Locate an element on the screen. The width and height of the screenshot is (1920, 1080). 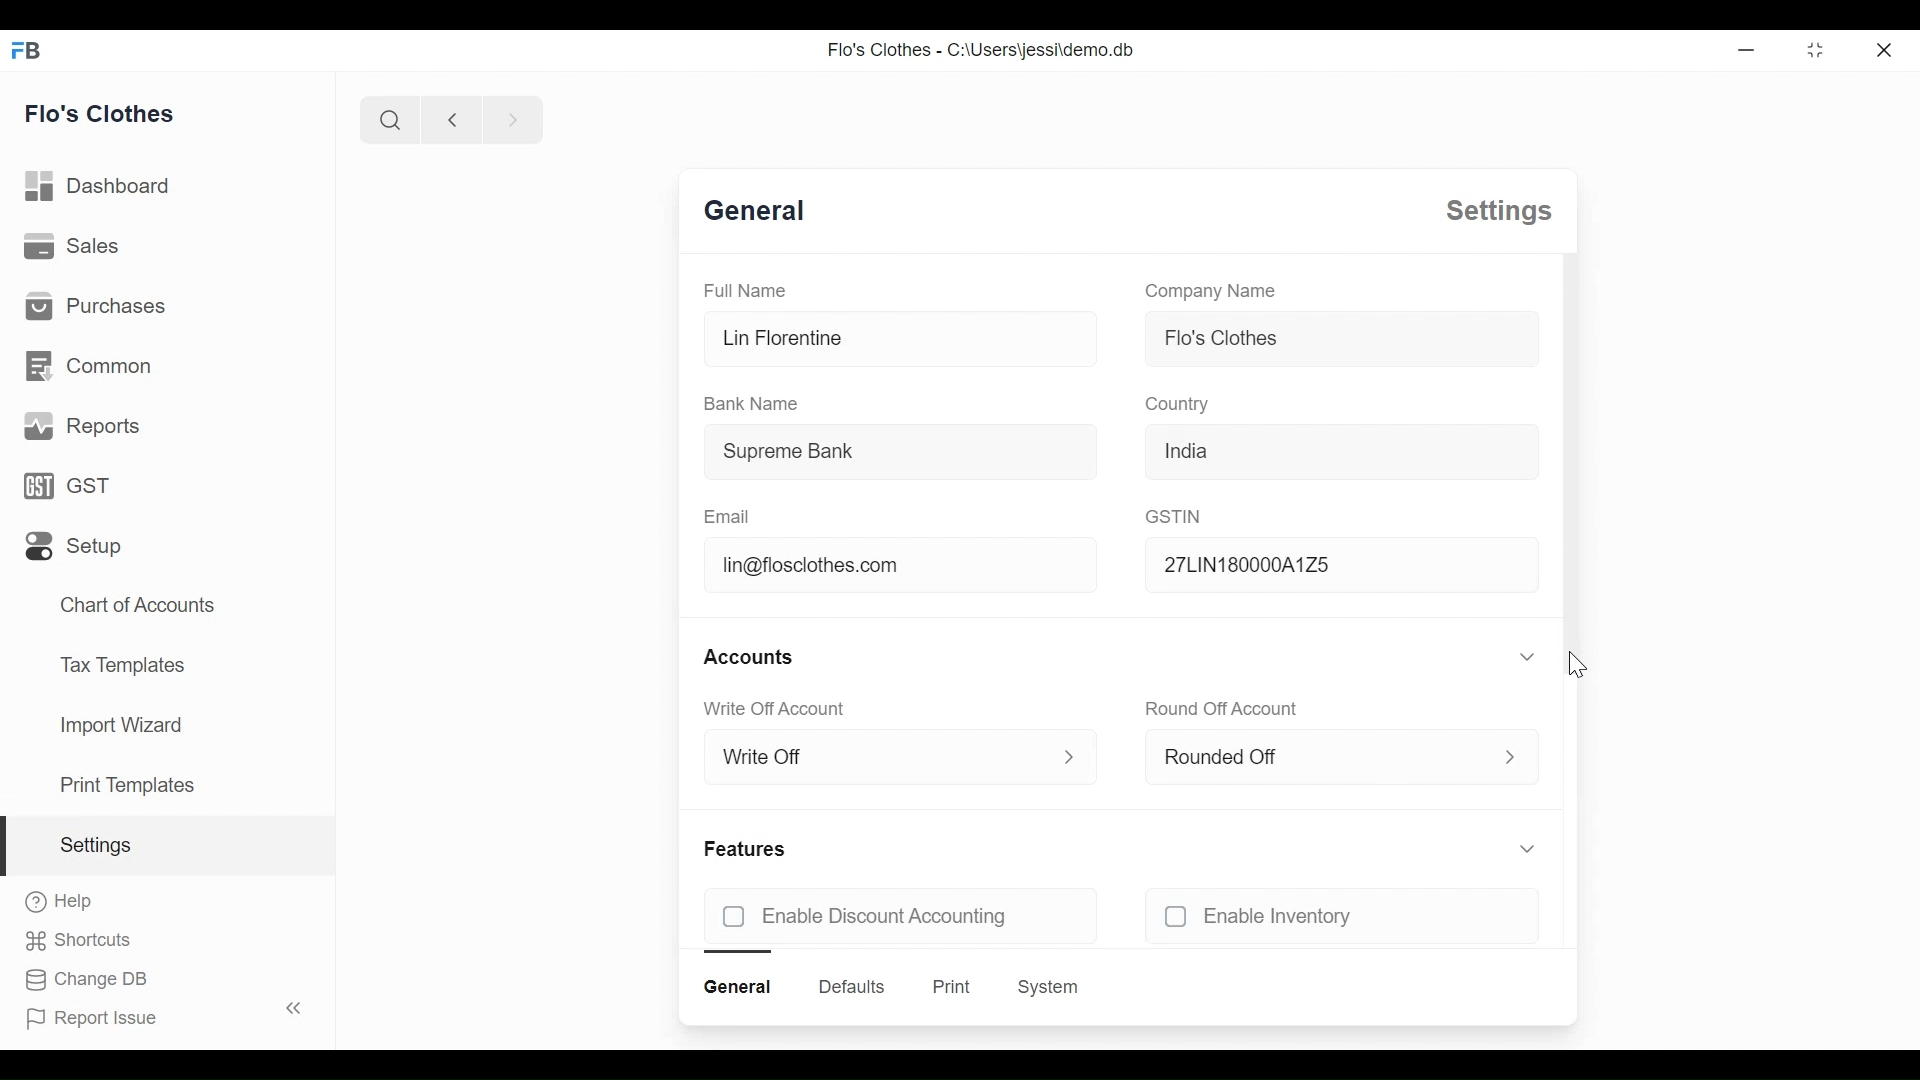
Restore is located at coordinates (1814, 49).